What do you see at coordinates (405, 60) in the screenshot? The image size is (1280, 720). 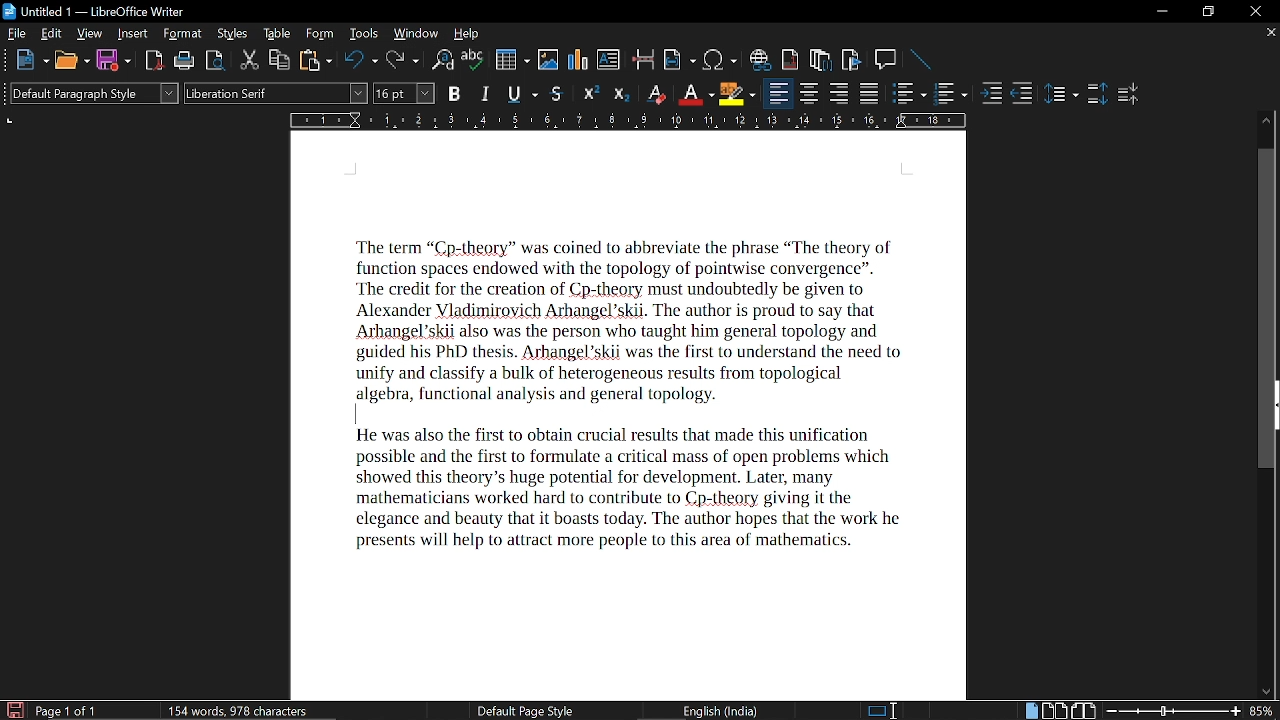 I see `Redo` at bounding box center [405, 60].